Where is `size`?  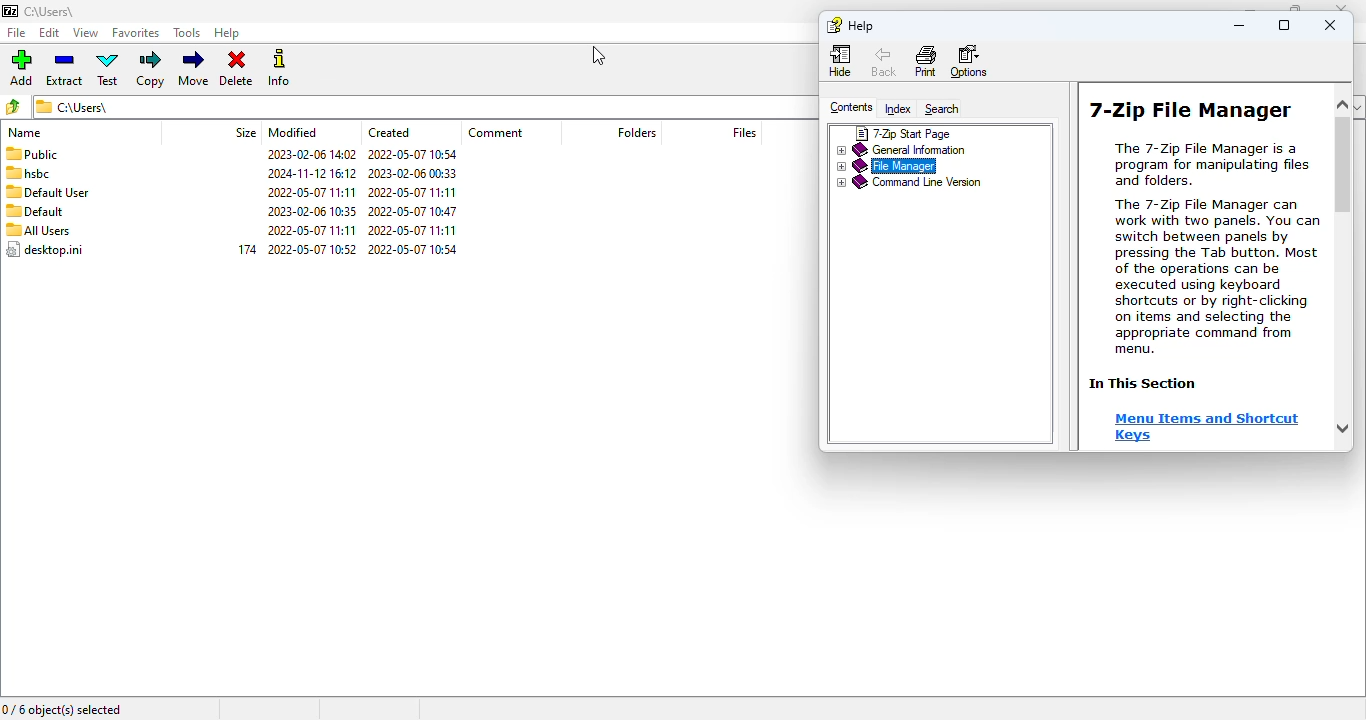 size is located at coordinates (247, 131).